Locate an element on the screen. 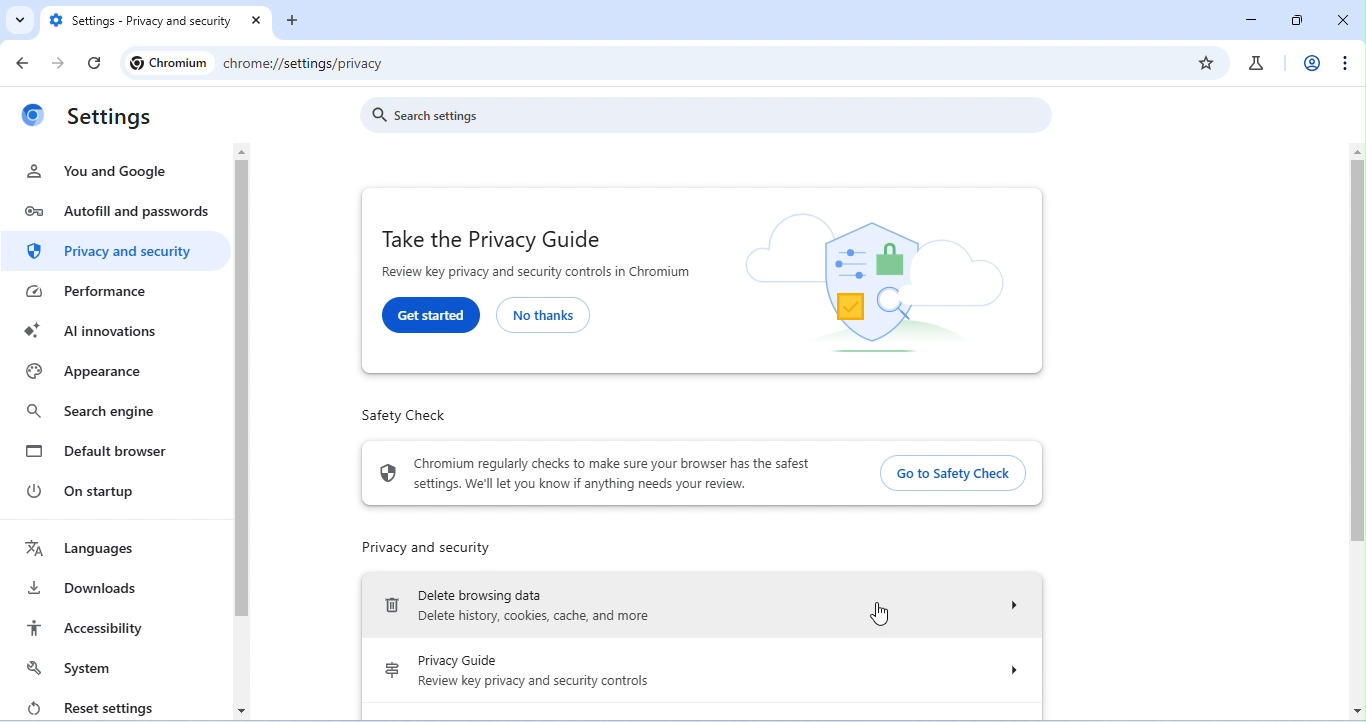  go to safety check is located at coordinates (950, 472).